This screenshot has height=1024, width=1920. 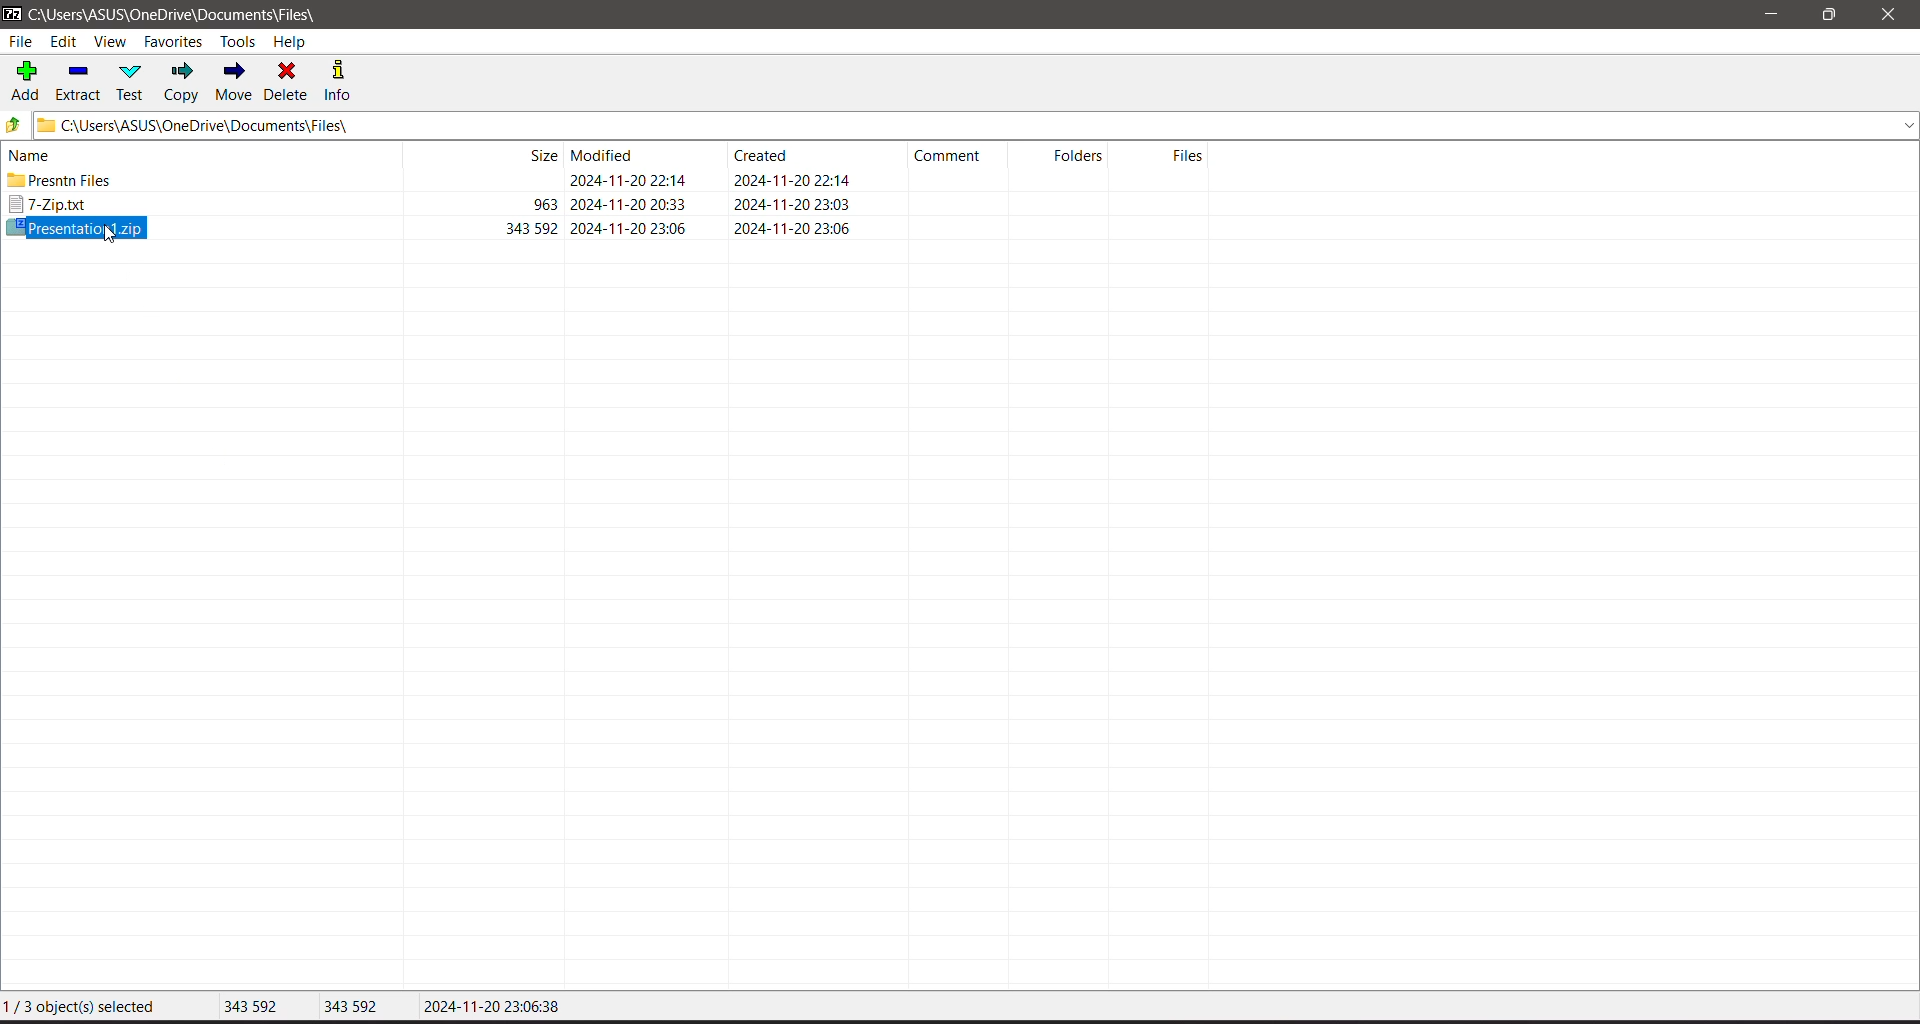 What do you see at coordinates (288, 80) in the screenshot?
I see `Delete` at bounding box center [288, 80].